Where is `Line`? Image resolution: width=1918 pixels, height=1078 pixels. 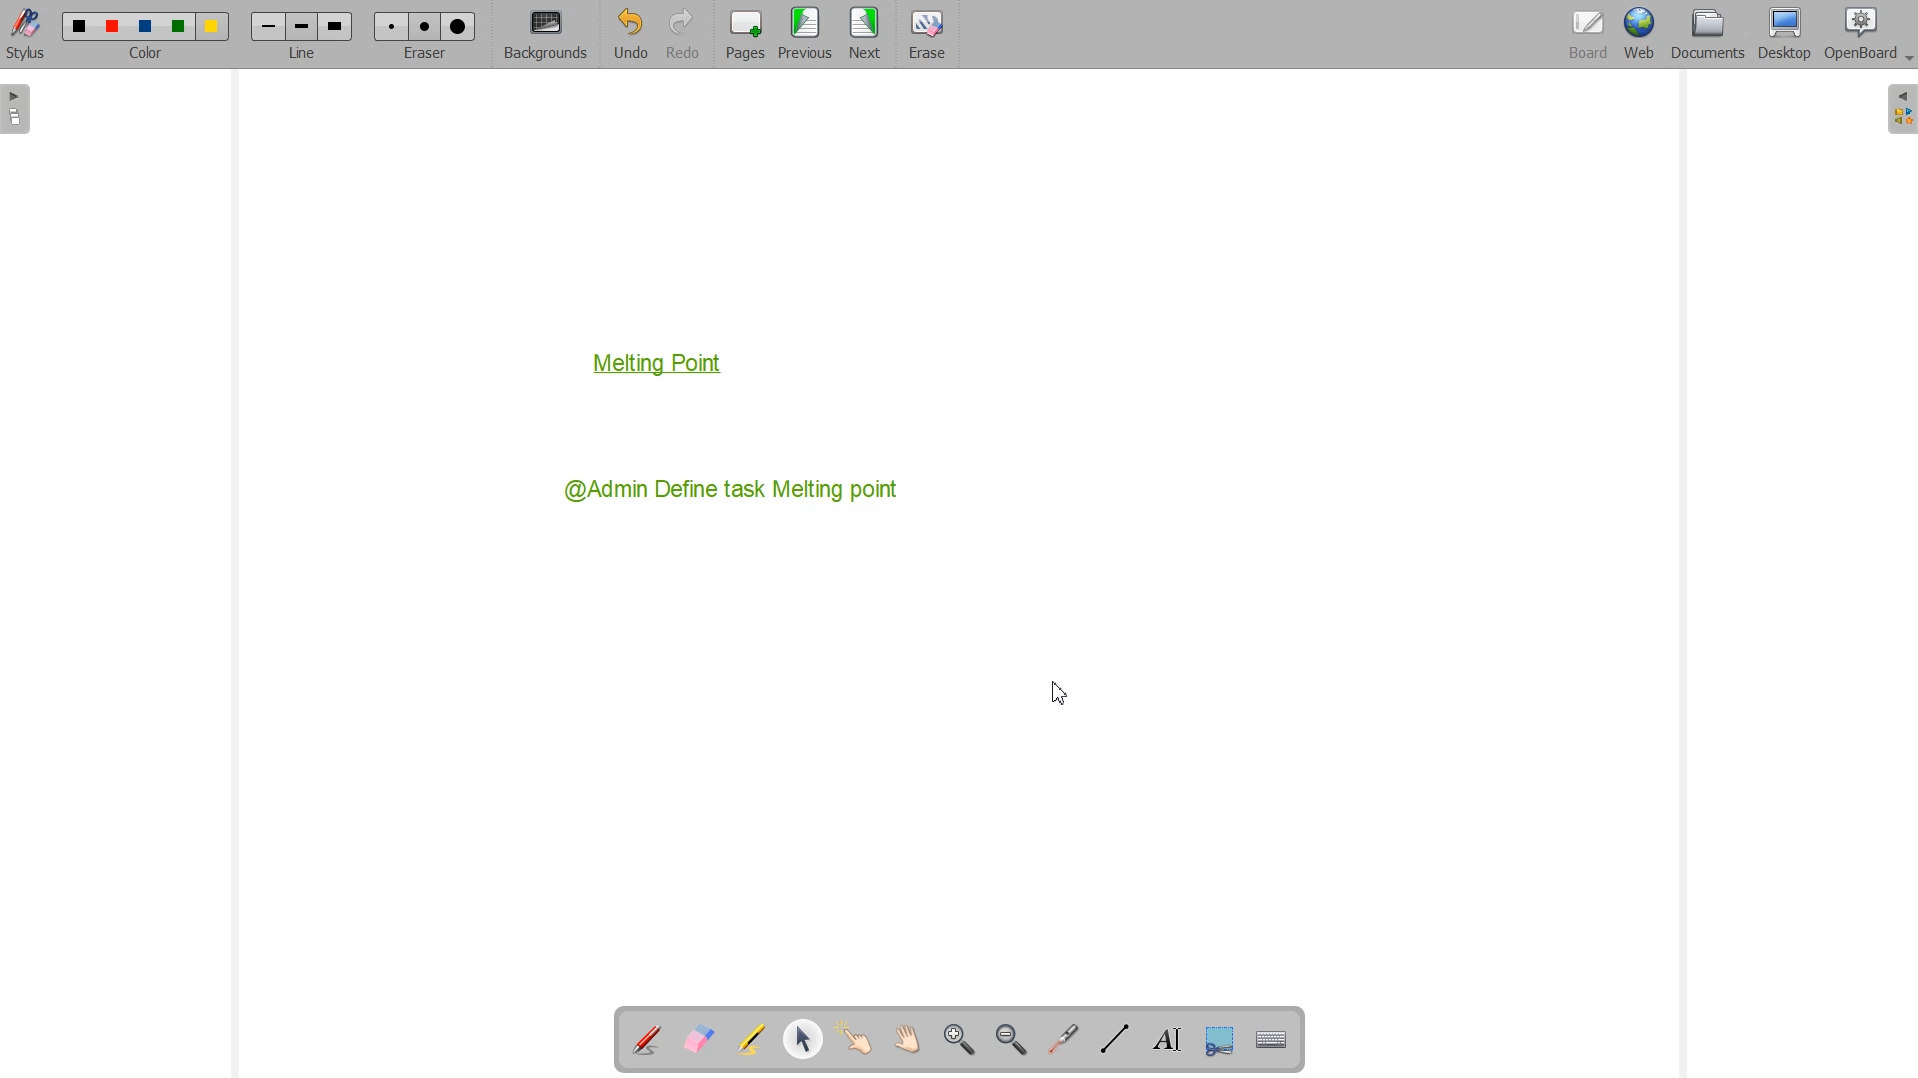
Line is located at coordinates (301, 35).